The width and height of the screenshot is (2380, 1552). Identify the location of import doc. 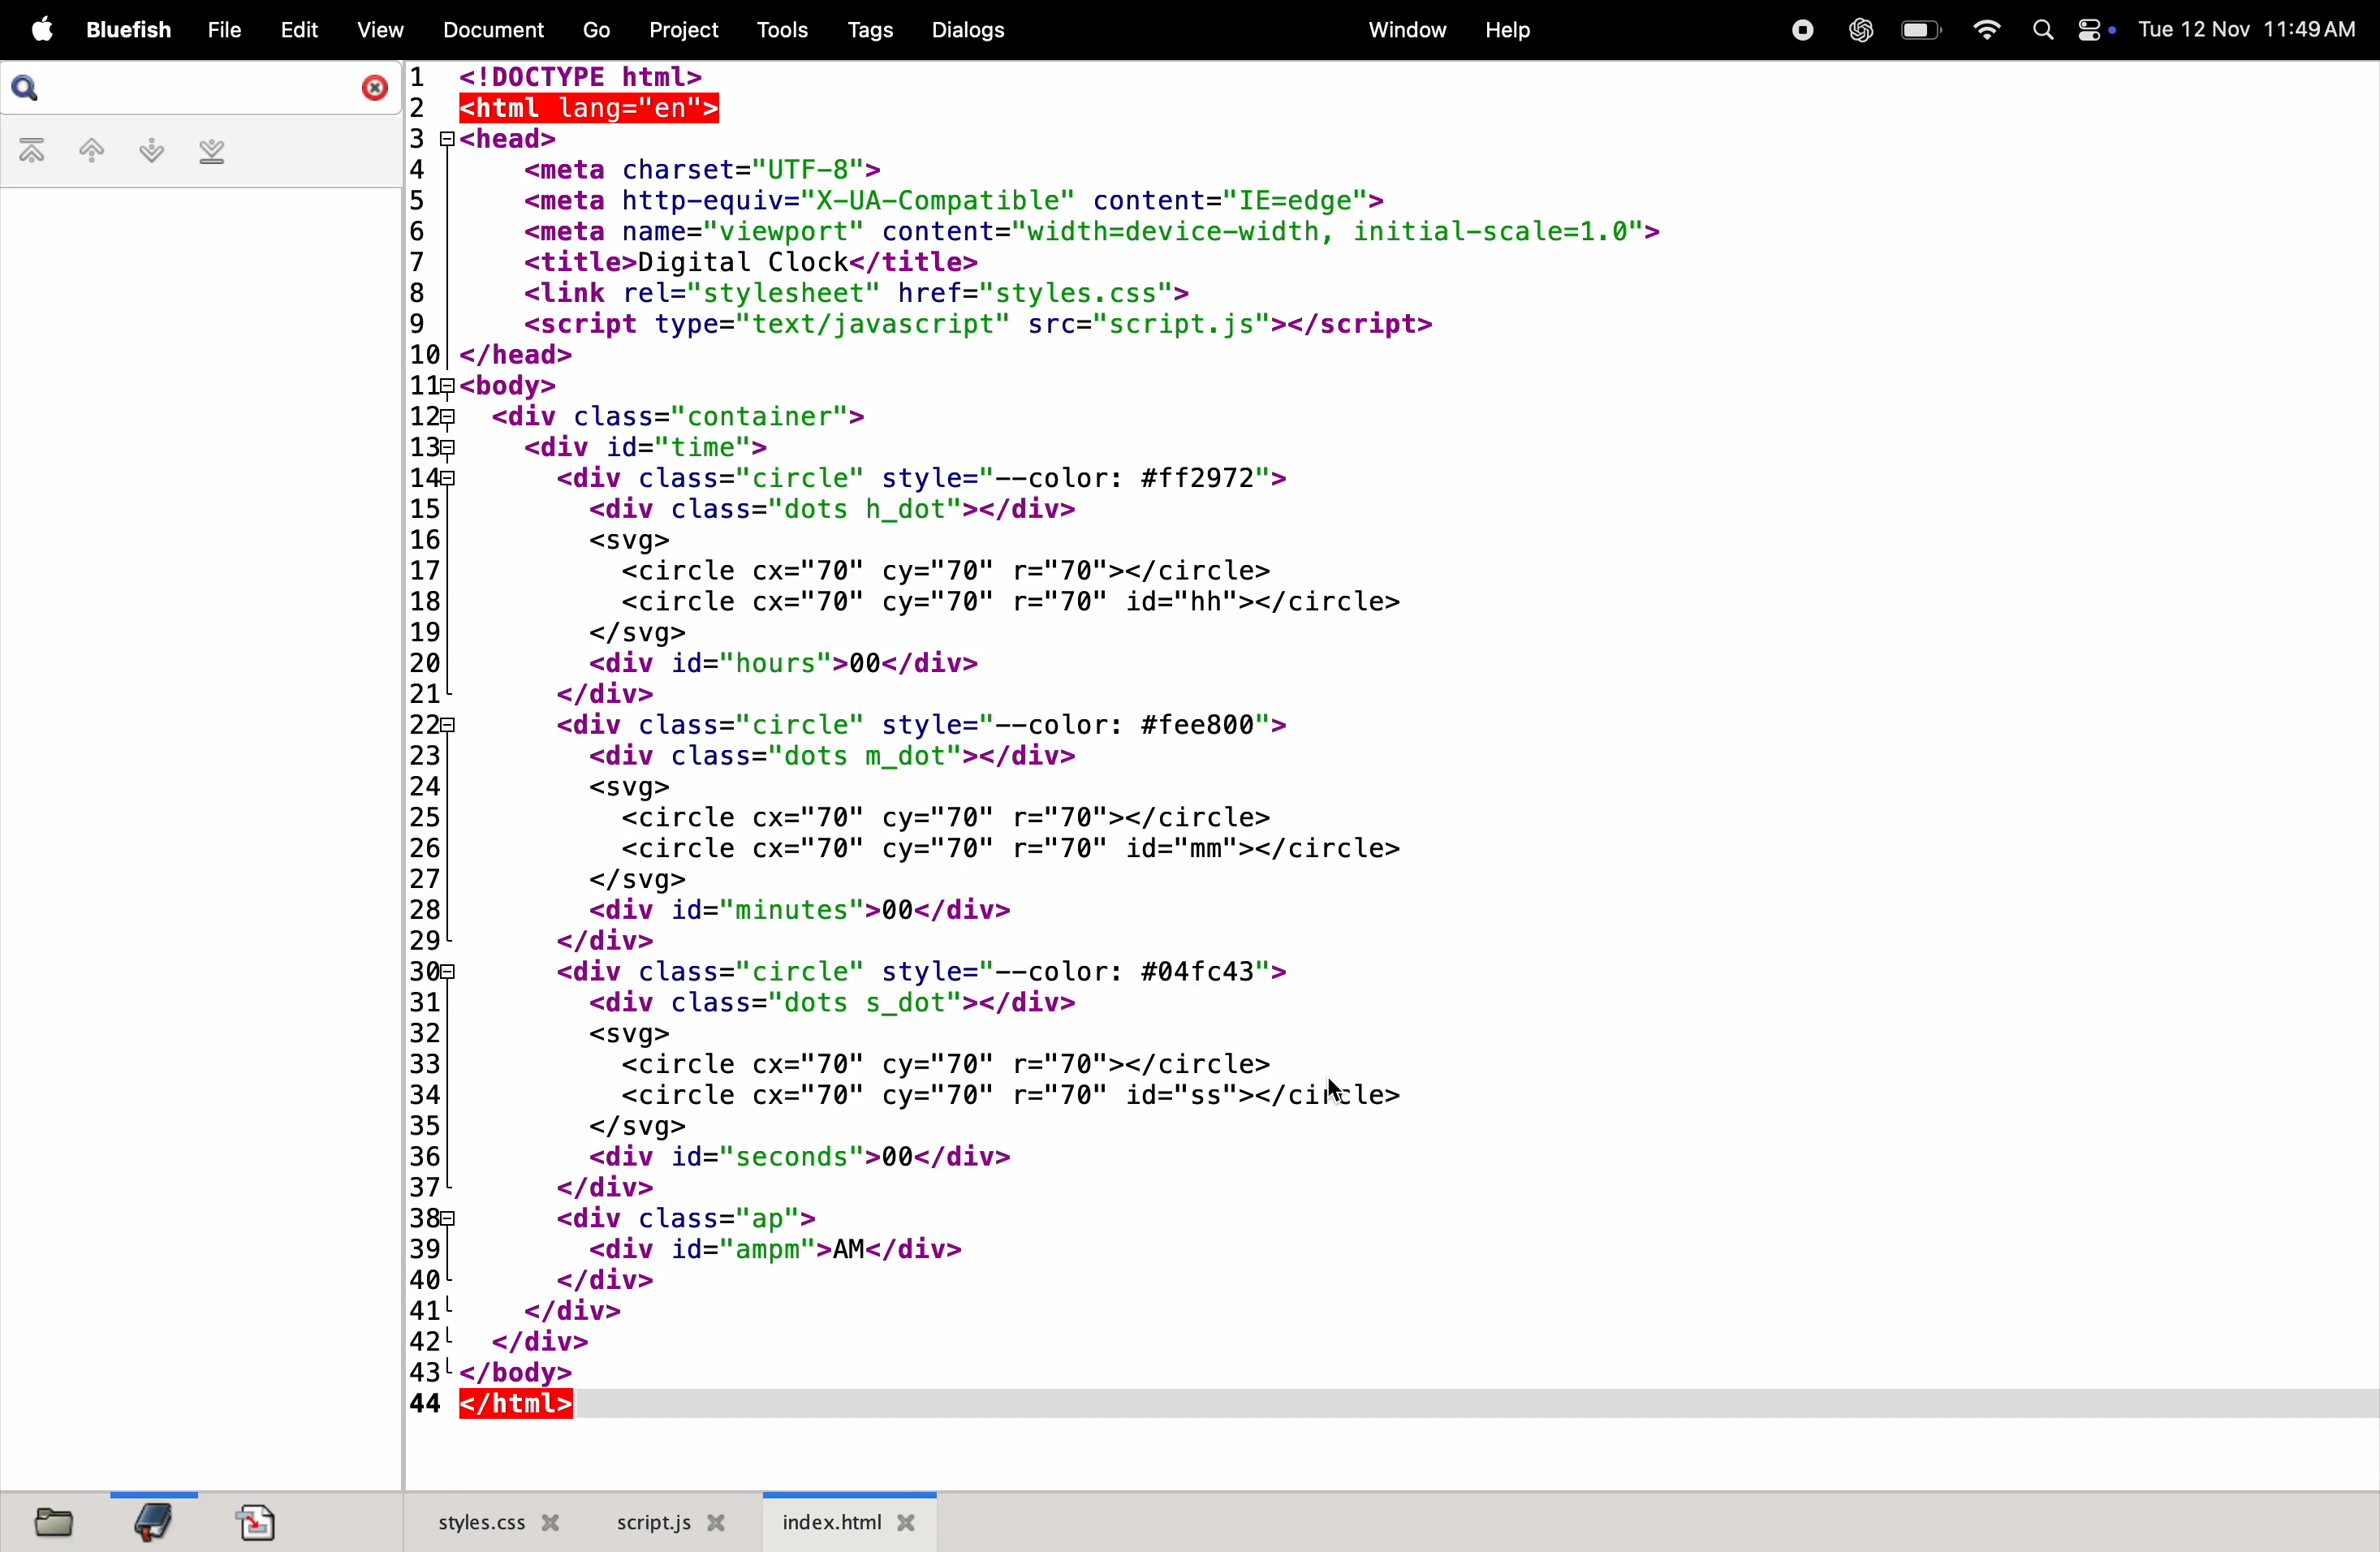
(256, 1521).